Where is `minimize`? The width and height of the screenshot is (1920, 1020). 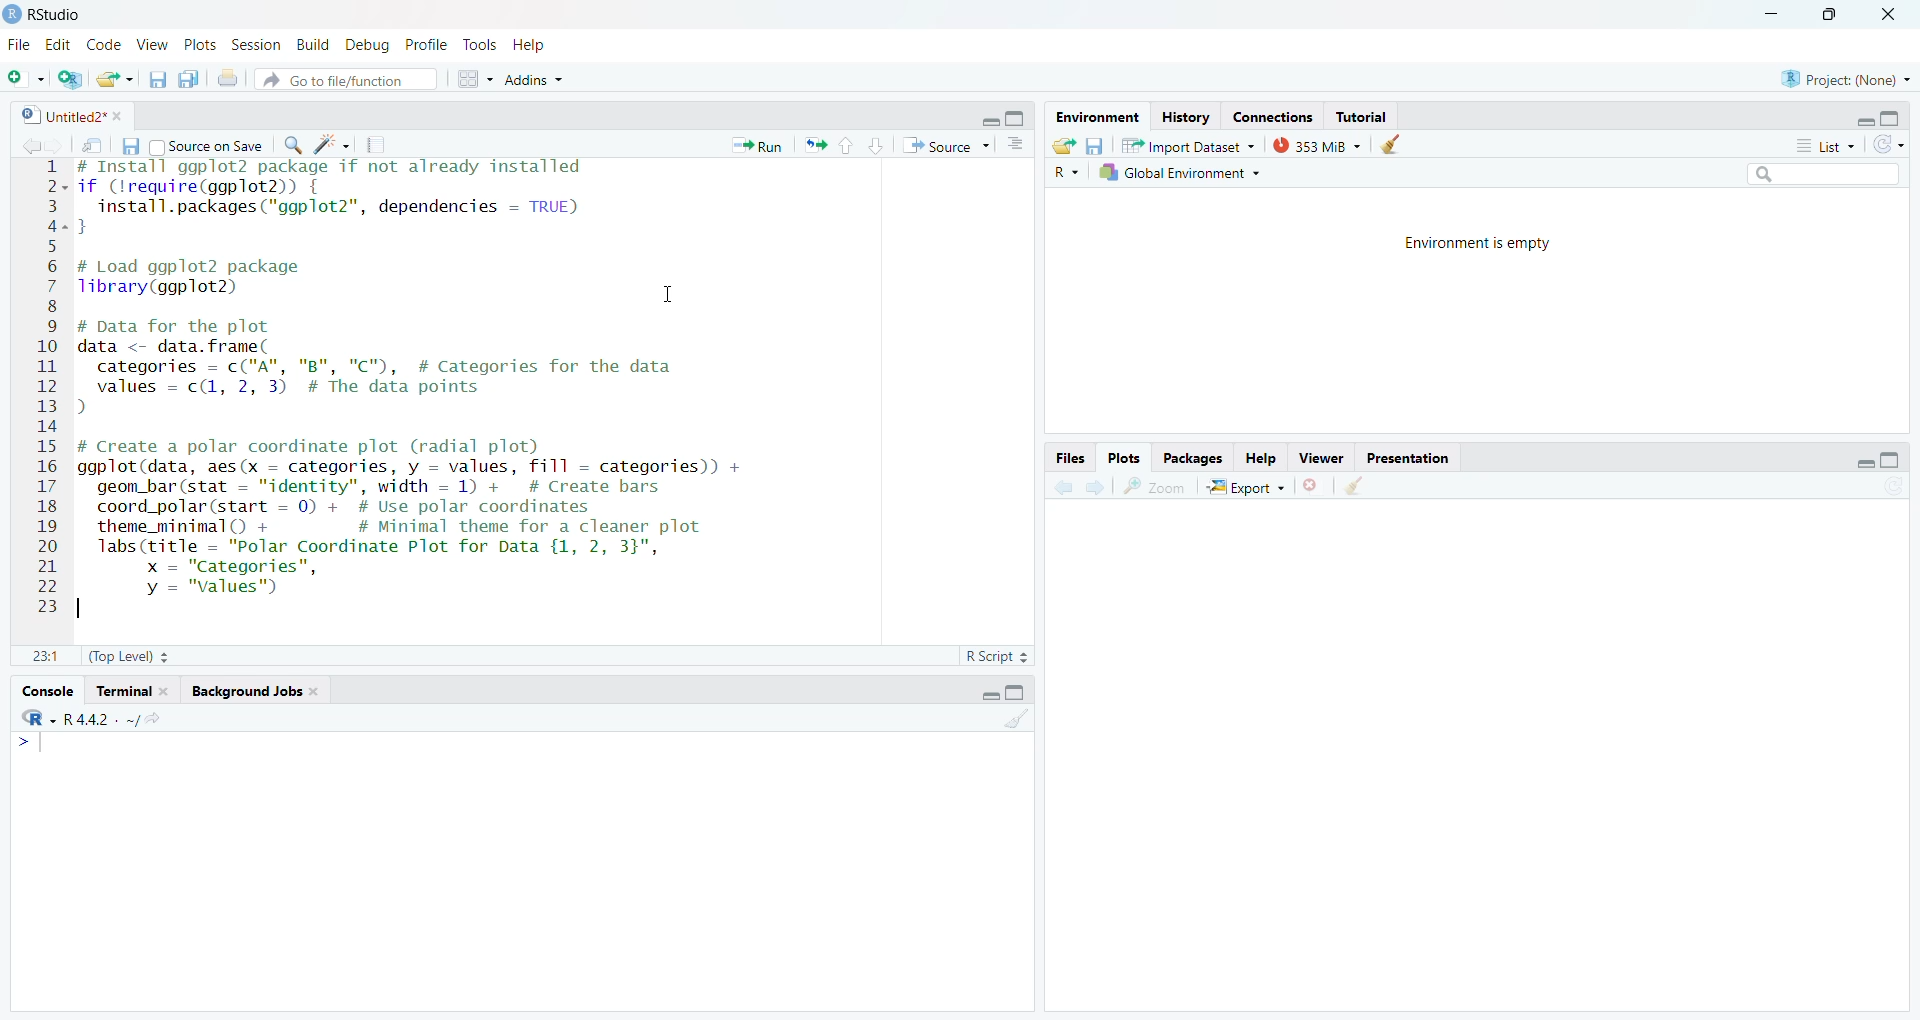 minimize is located at coordinates (1769, 12).